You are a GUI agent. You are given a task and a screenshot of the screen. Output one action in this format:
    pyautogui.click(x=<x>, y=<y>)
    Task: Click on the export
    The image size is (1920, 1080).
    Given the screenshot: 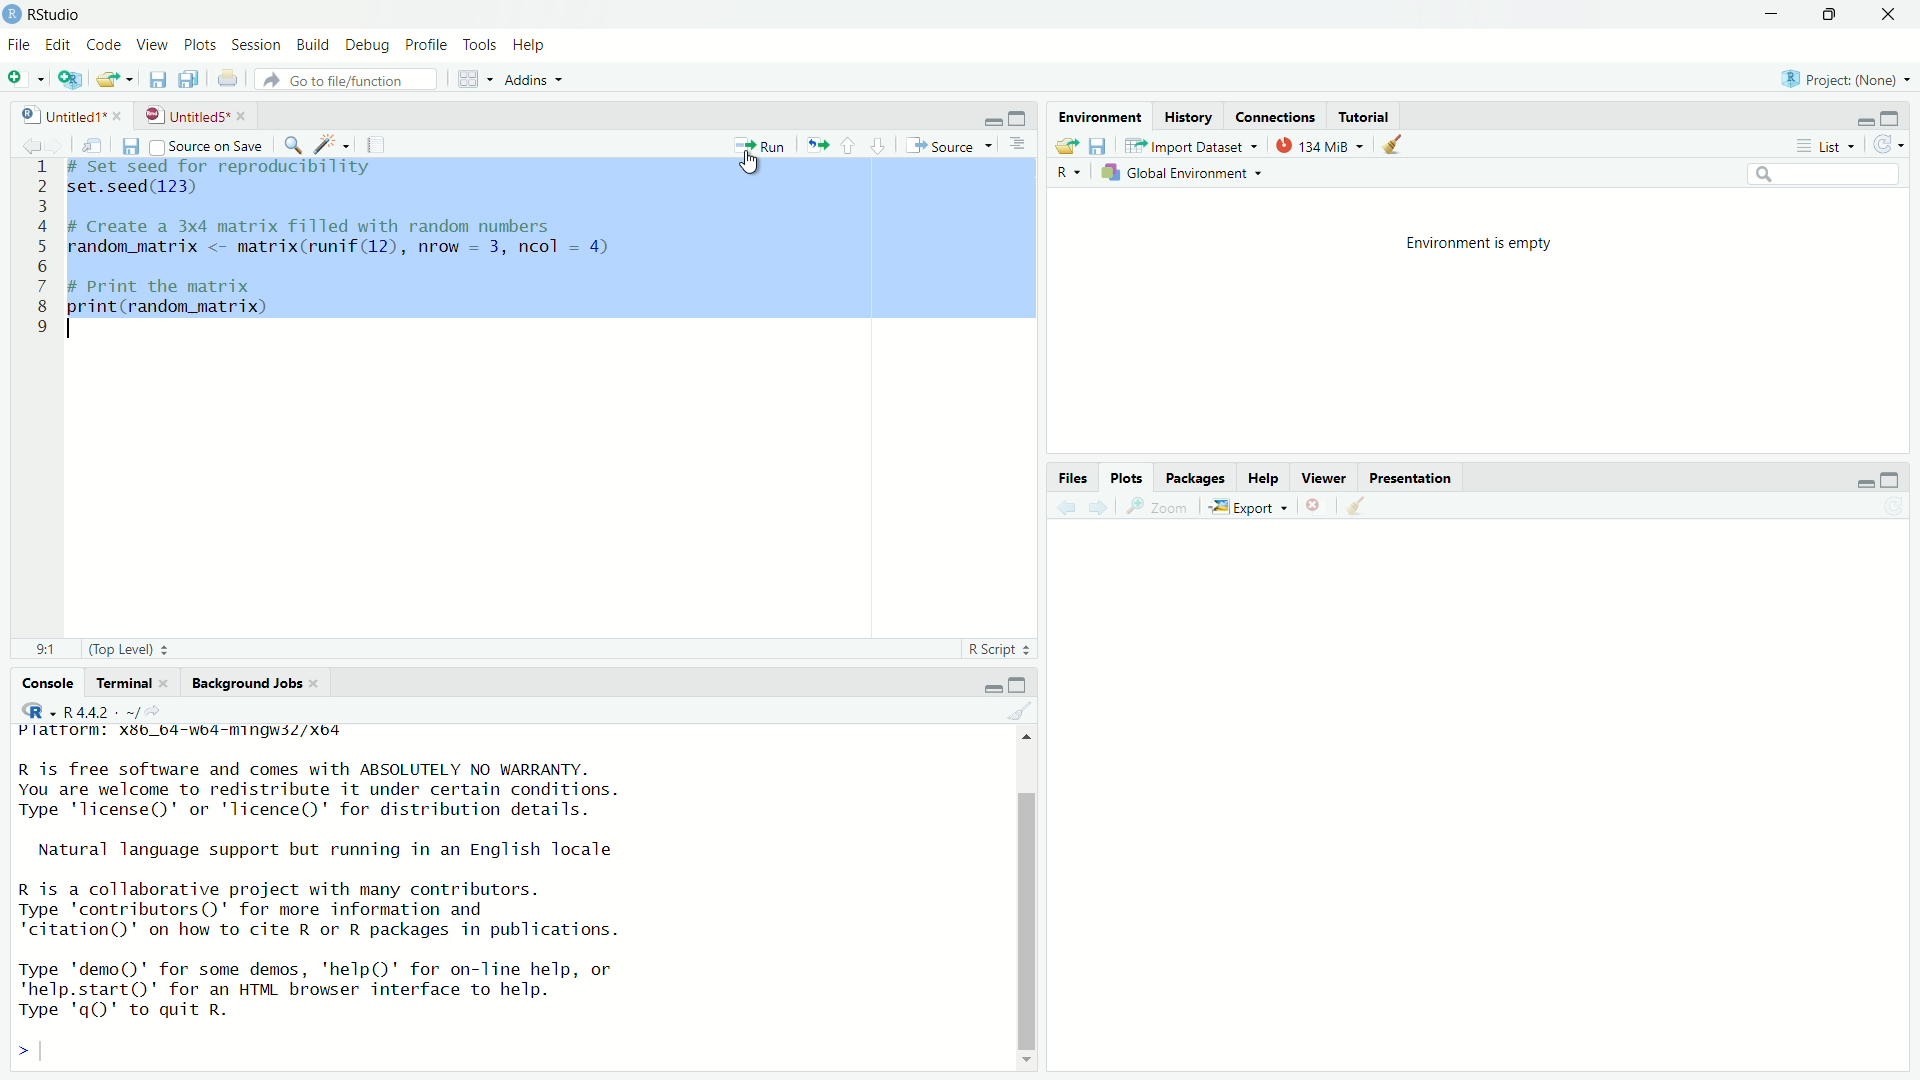 What is the action you would take?
    pyautogui.click(x=1067, y=144)
    